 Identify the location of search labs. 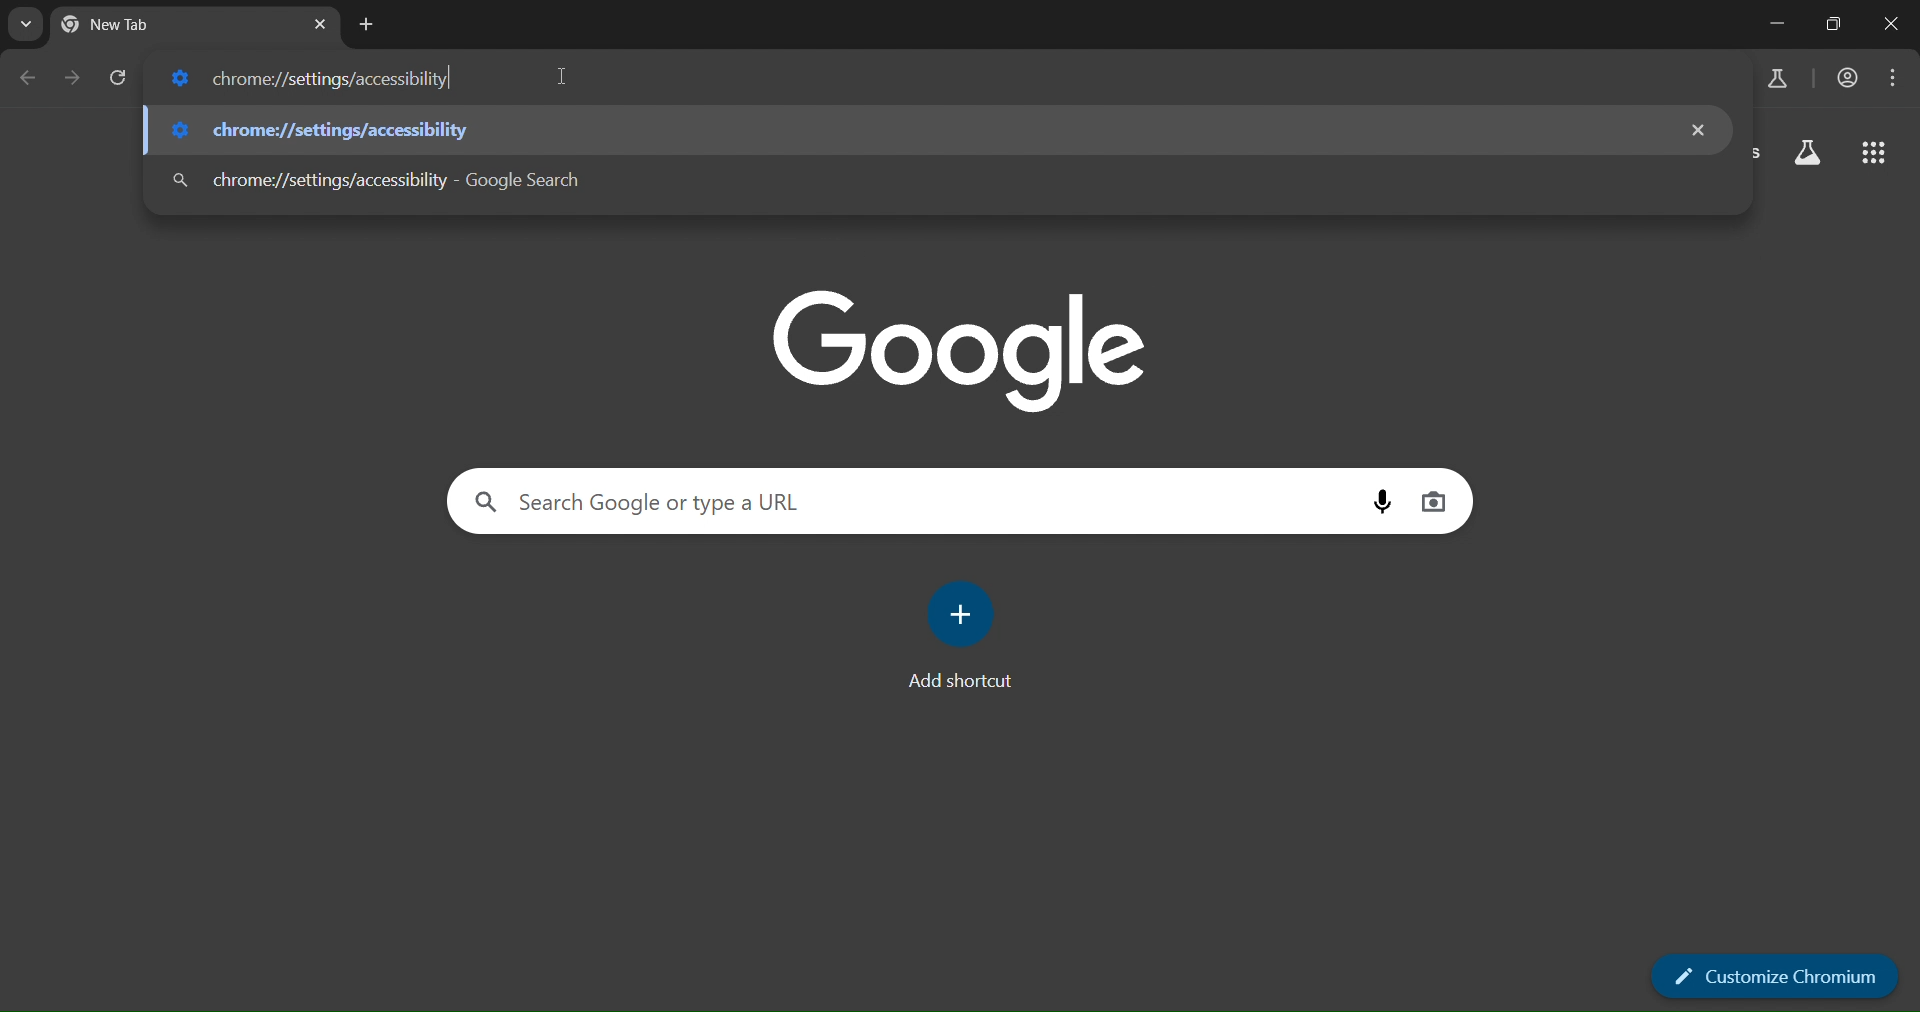
(1775, 78).